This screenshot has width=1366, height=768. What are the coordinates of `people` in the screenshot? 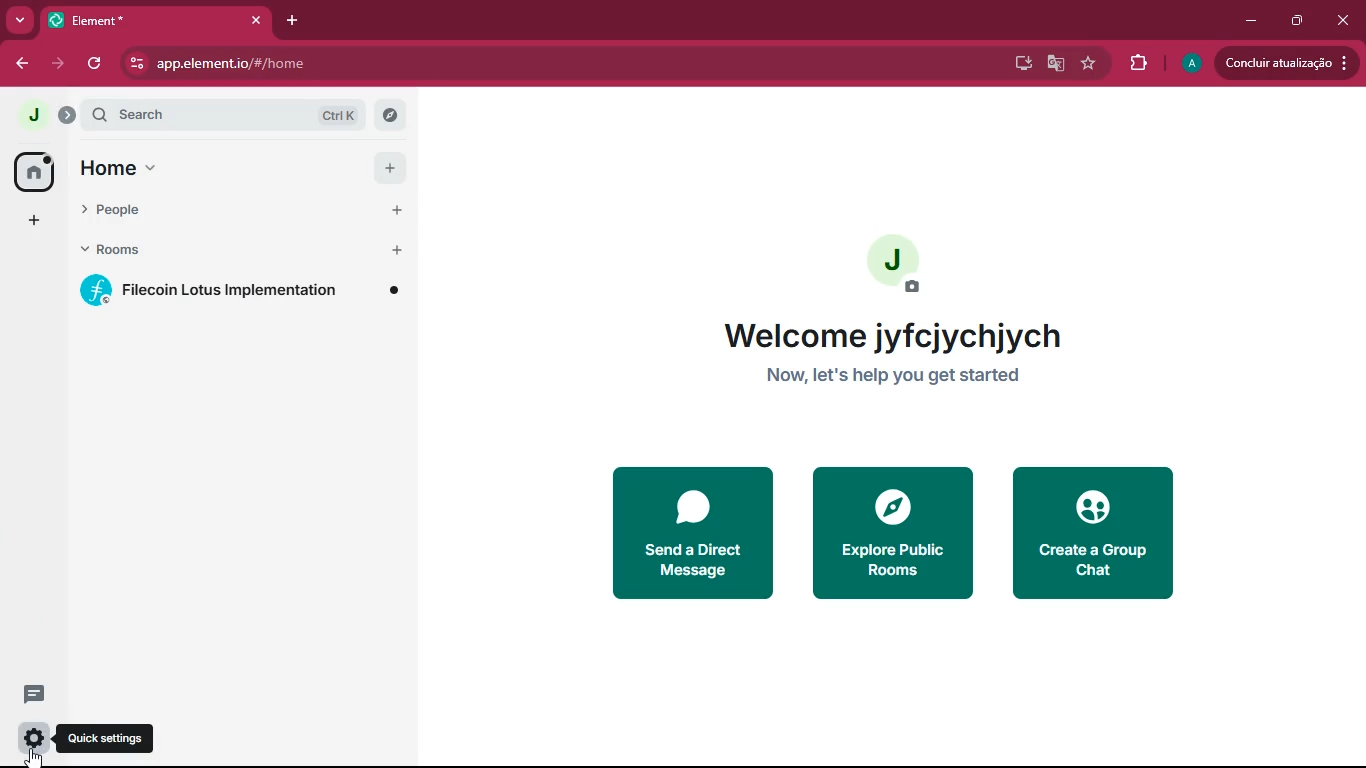 It's located at (134, 210).